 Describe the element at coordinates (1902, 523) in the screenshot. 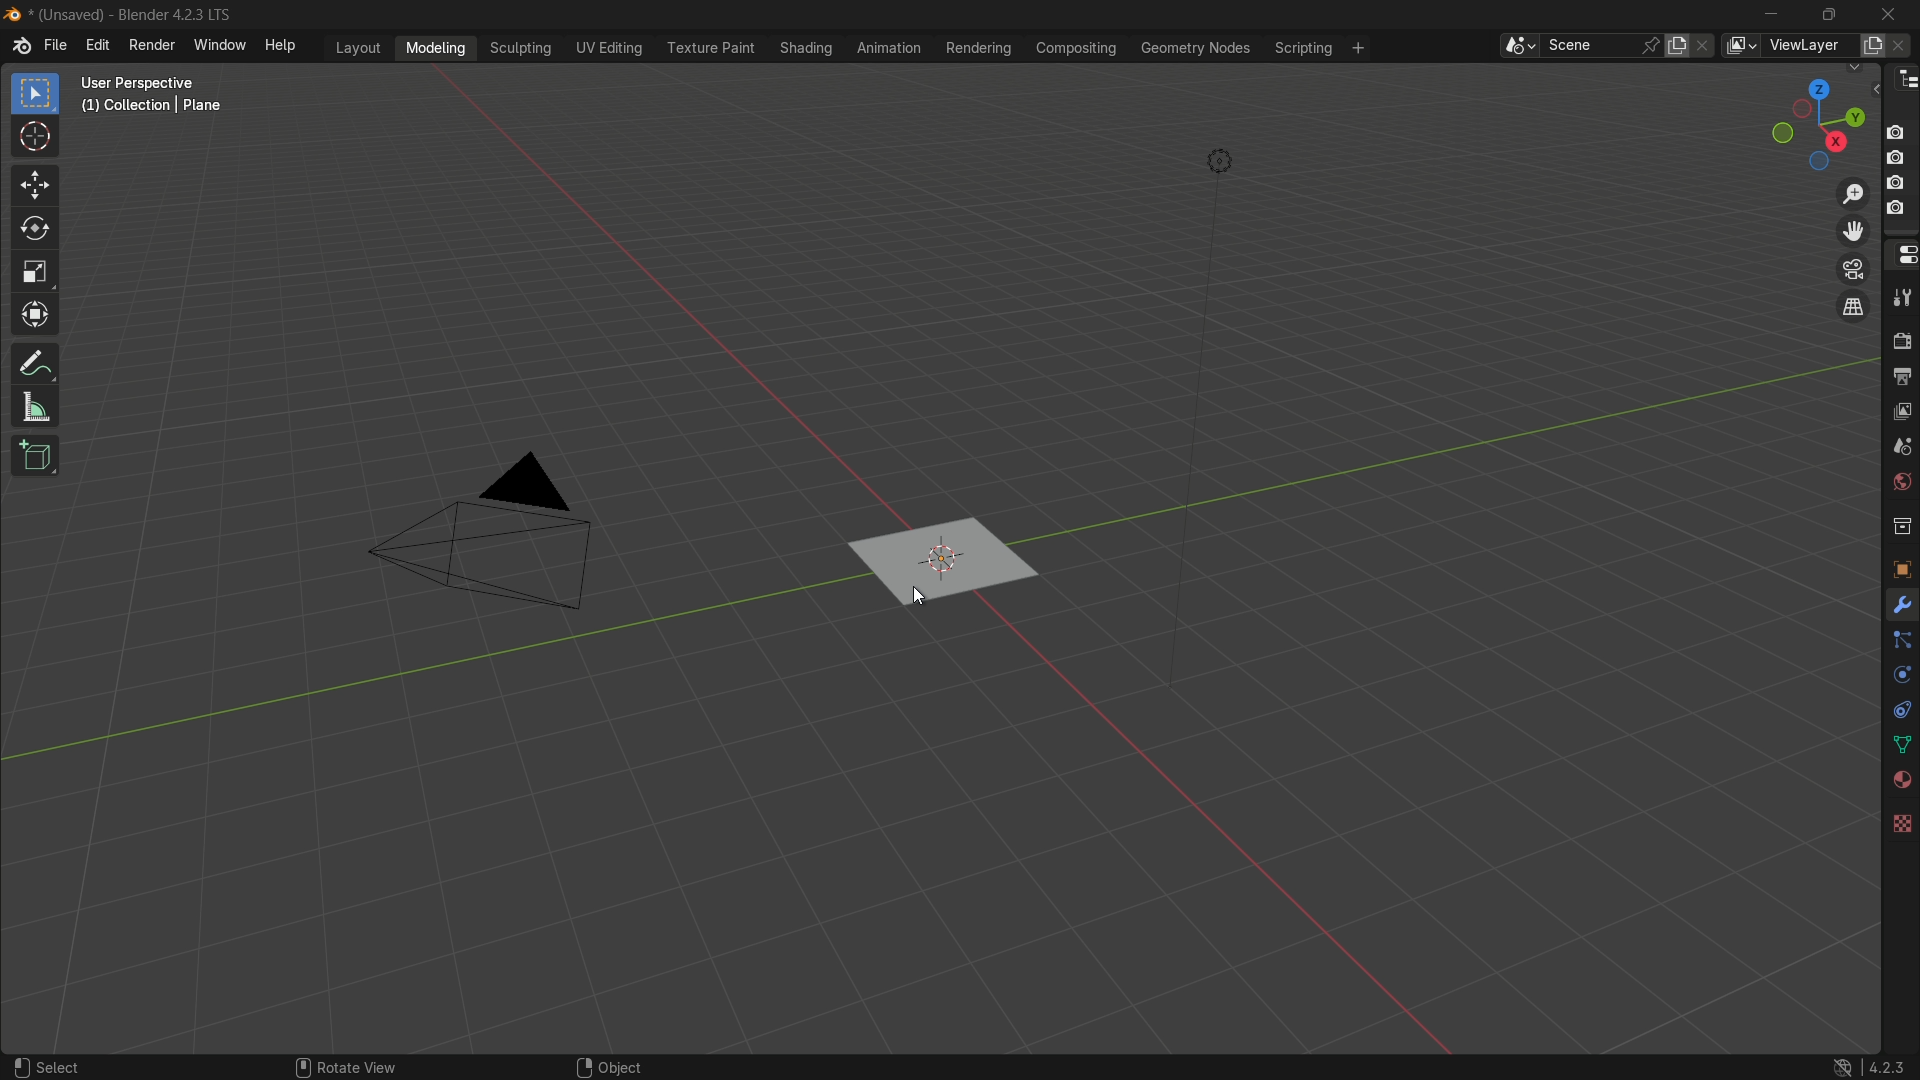

I see `collections` at that location.